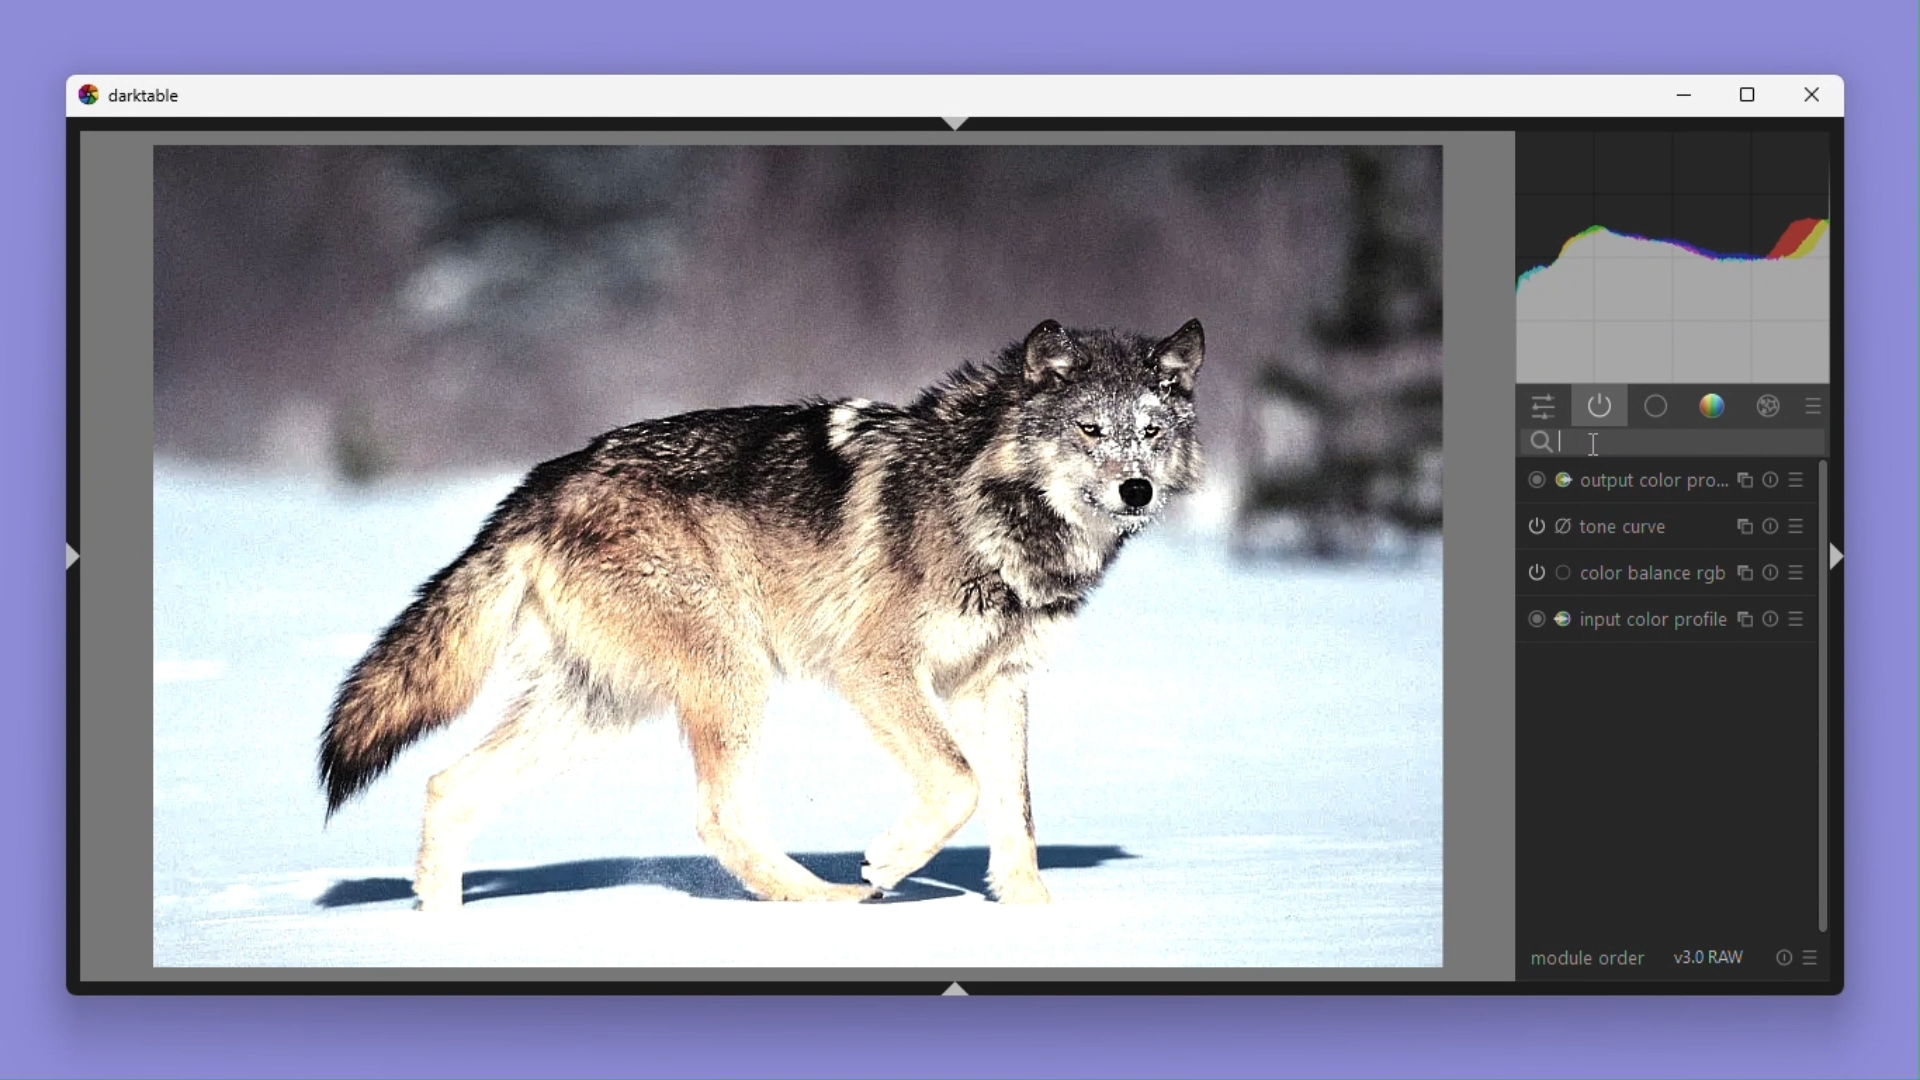 The width and height of the screenshot is (1920, 1080). What do you see at coordinates (784, 559) in the screenshot?
I see `Image` at bounding box center [784, 559].